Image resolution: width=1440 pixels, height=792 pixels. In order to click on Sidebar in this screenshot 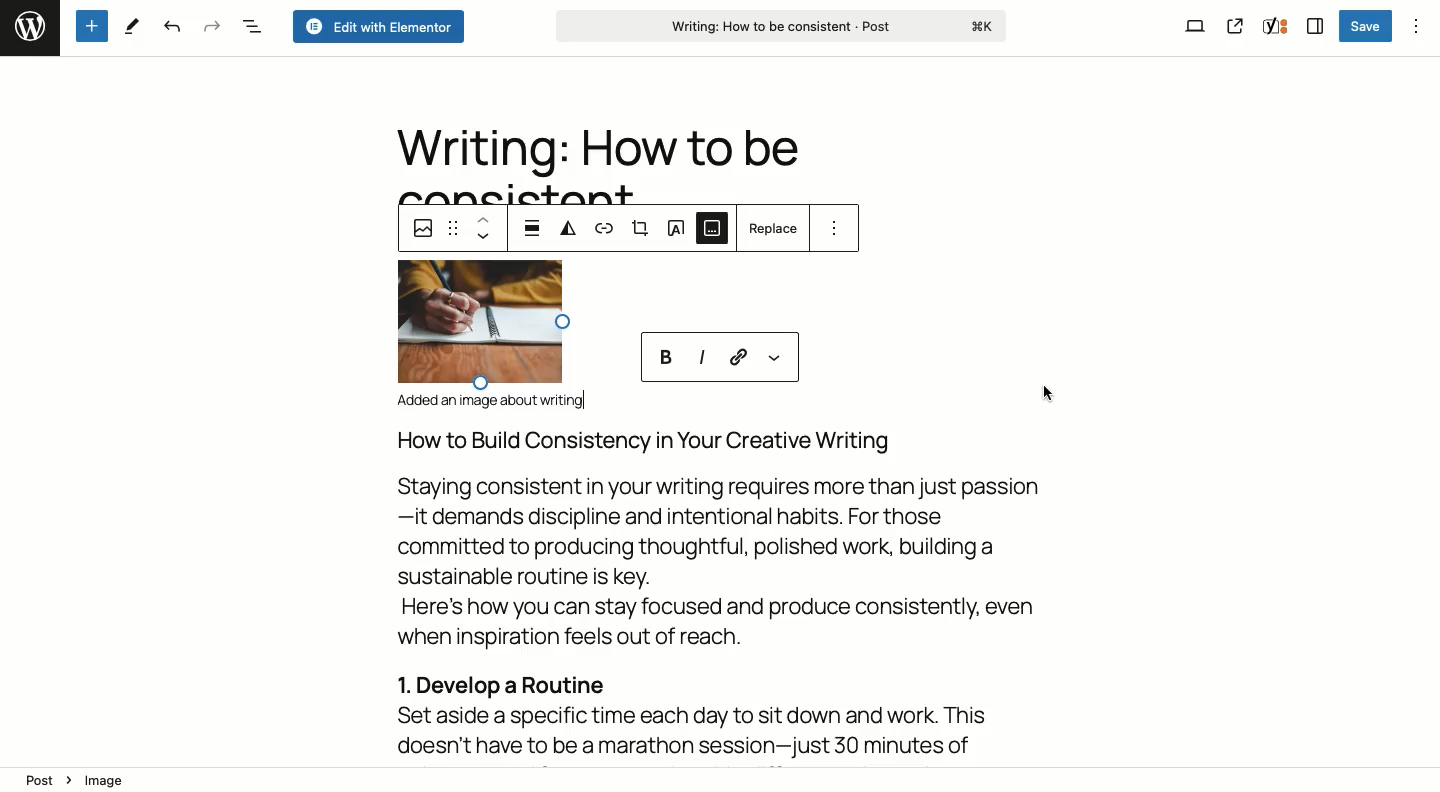, I will do `click(1312, 27)`.